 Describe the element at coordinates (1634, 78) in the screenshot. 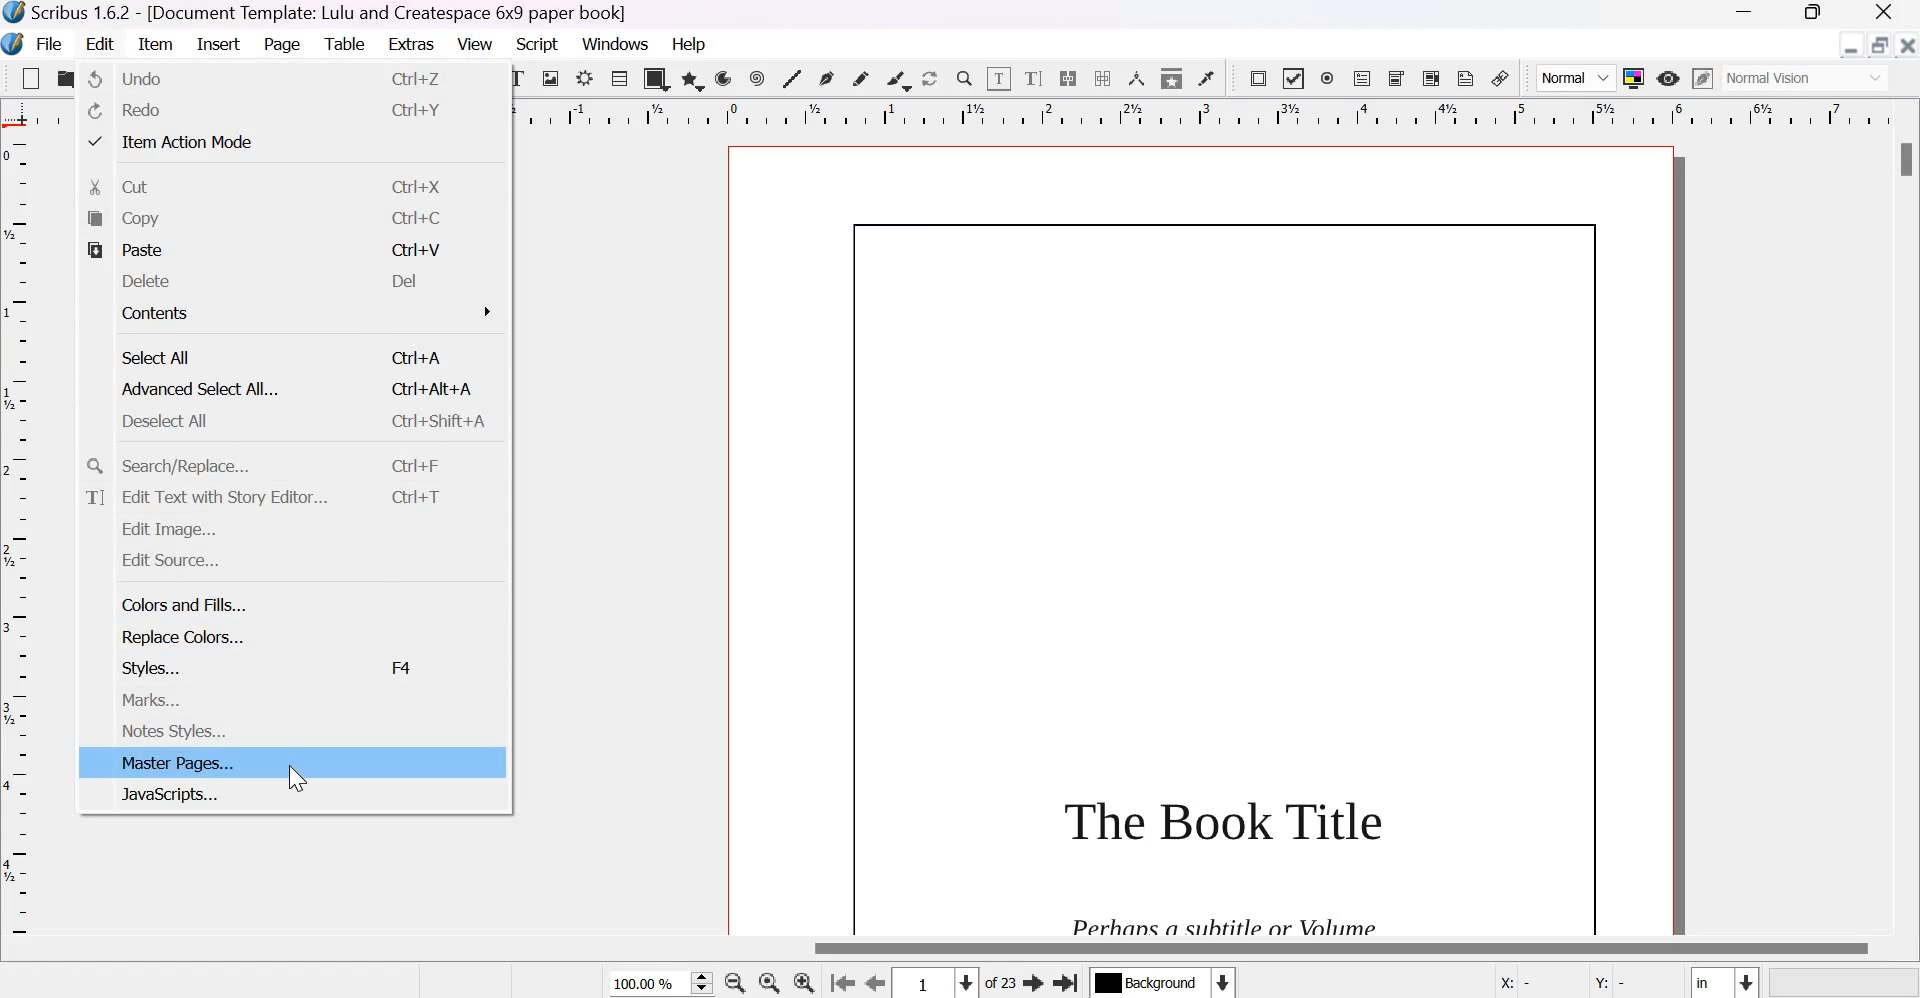

I see `Toggle color management system` at that location.